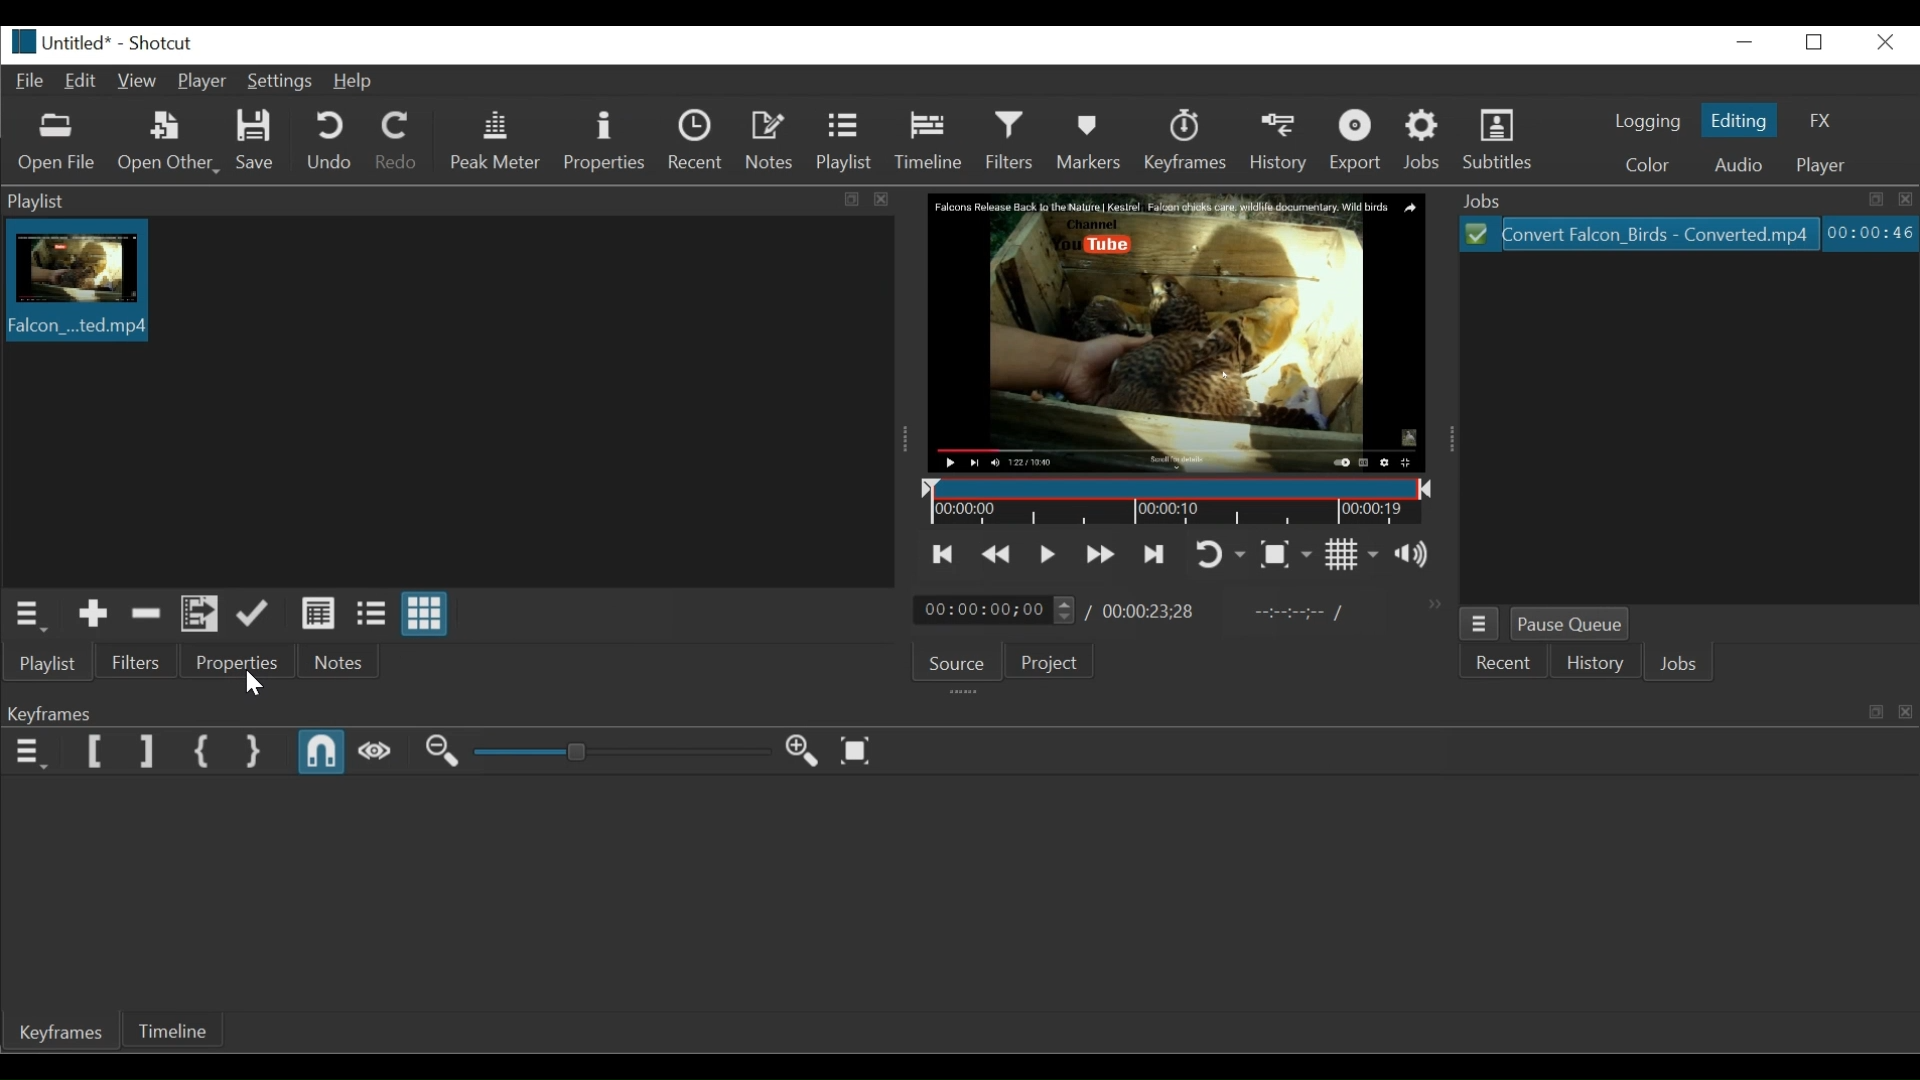  Describe the element at coordinates (249, 685) in the screenshot. I see `Cursor` at that location.